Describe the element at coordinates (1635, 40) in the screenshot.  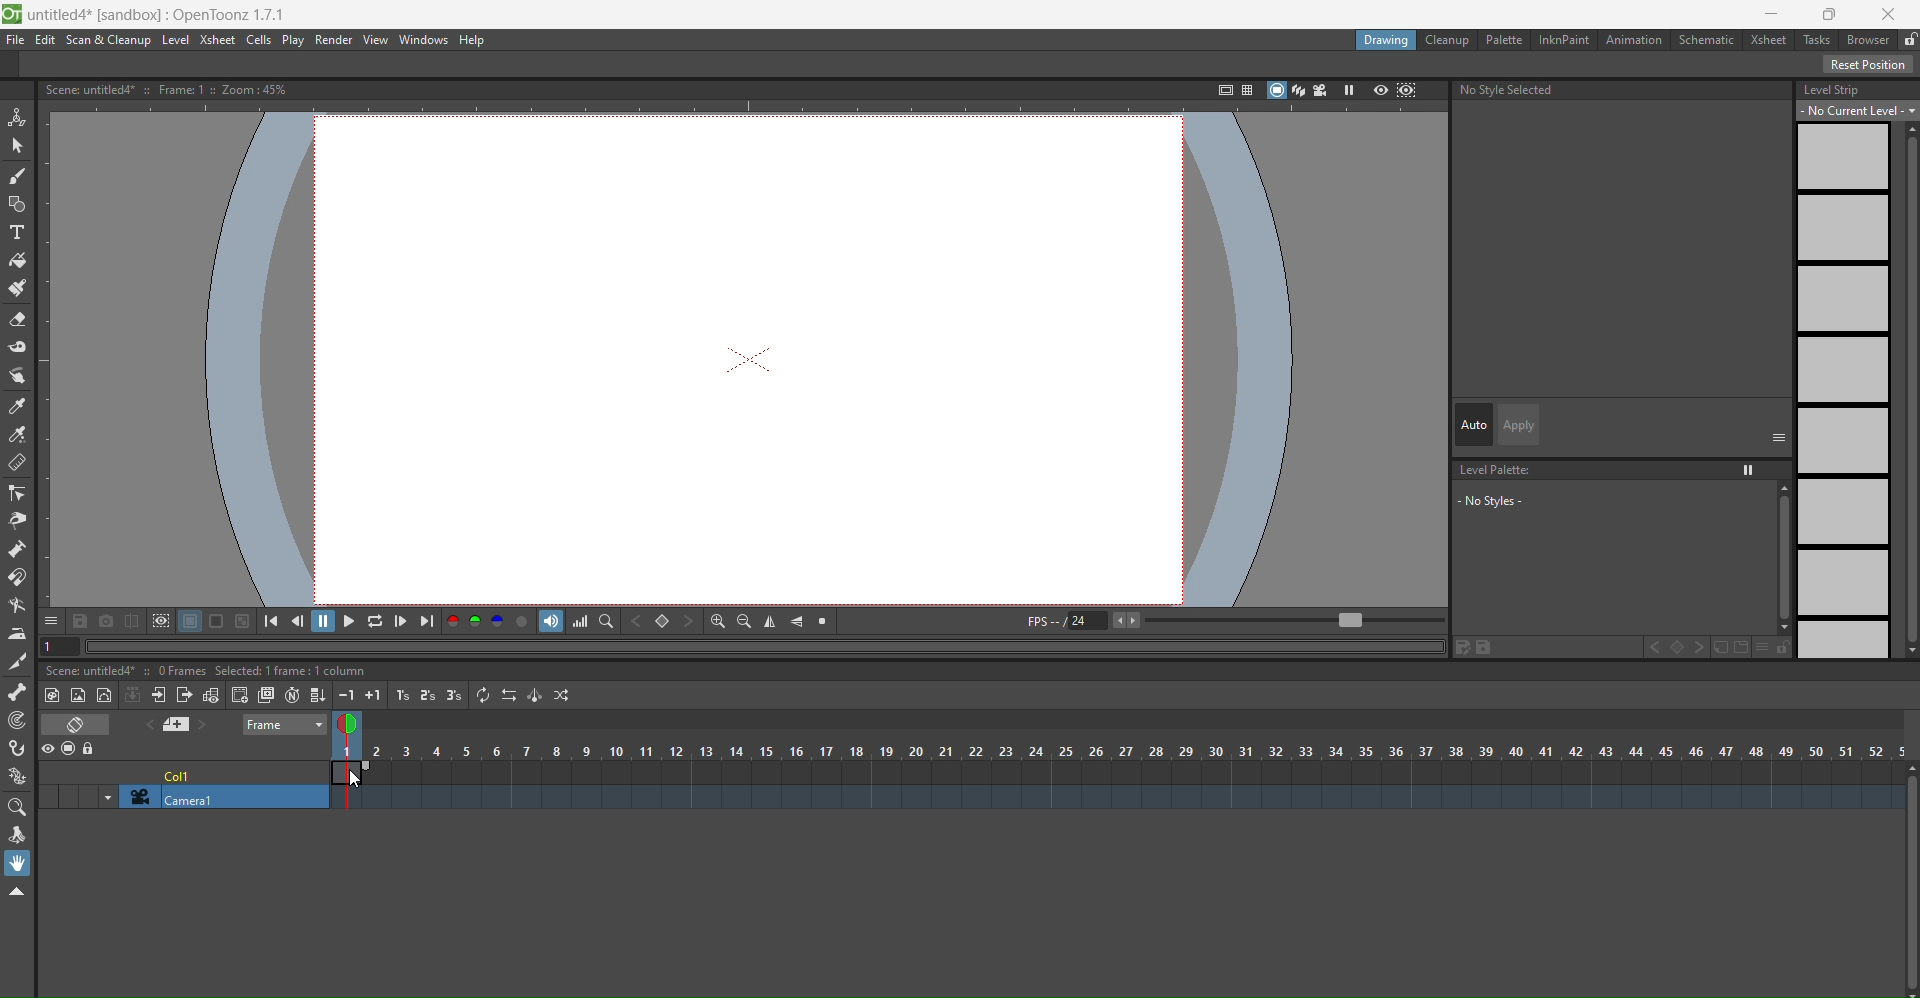
I see `animation` at that location.